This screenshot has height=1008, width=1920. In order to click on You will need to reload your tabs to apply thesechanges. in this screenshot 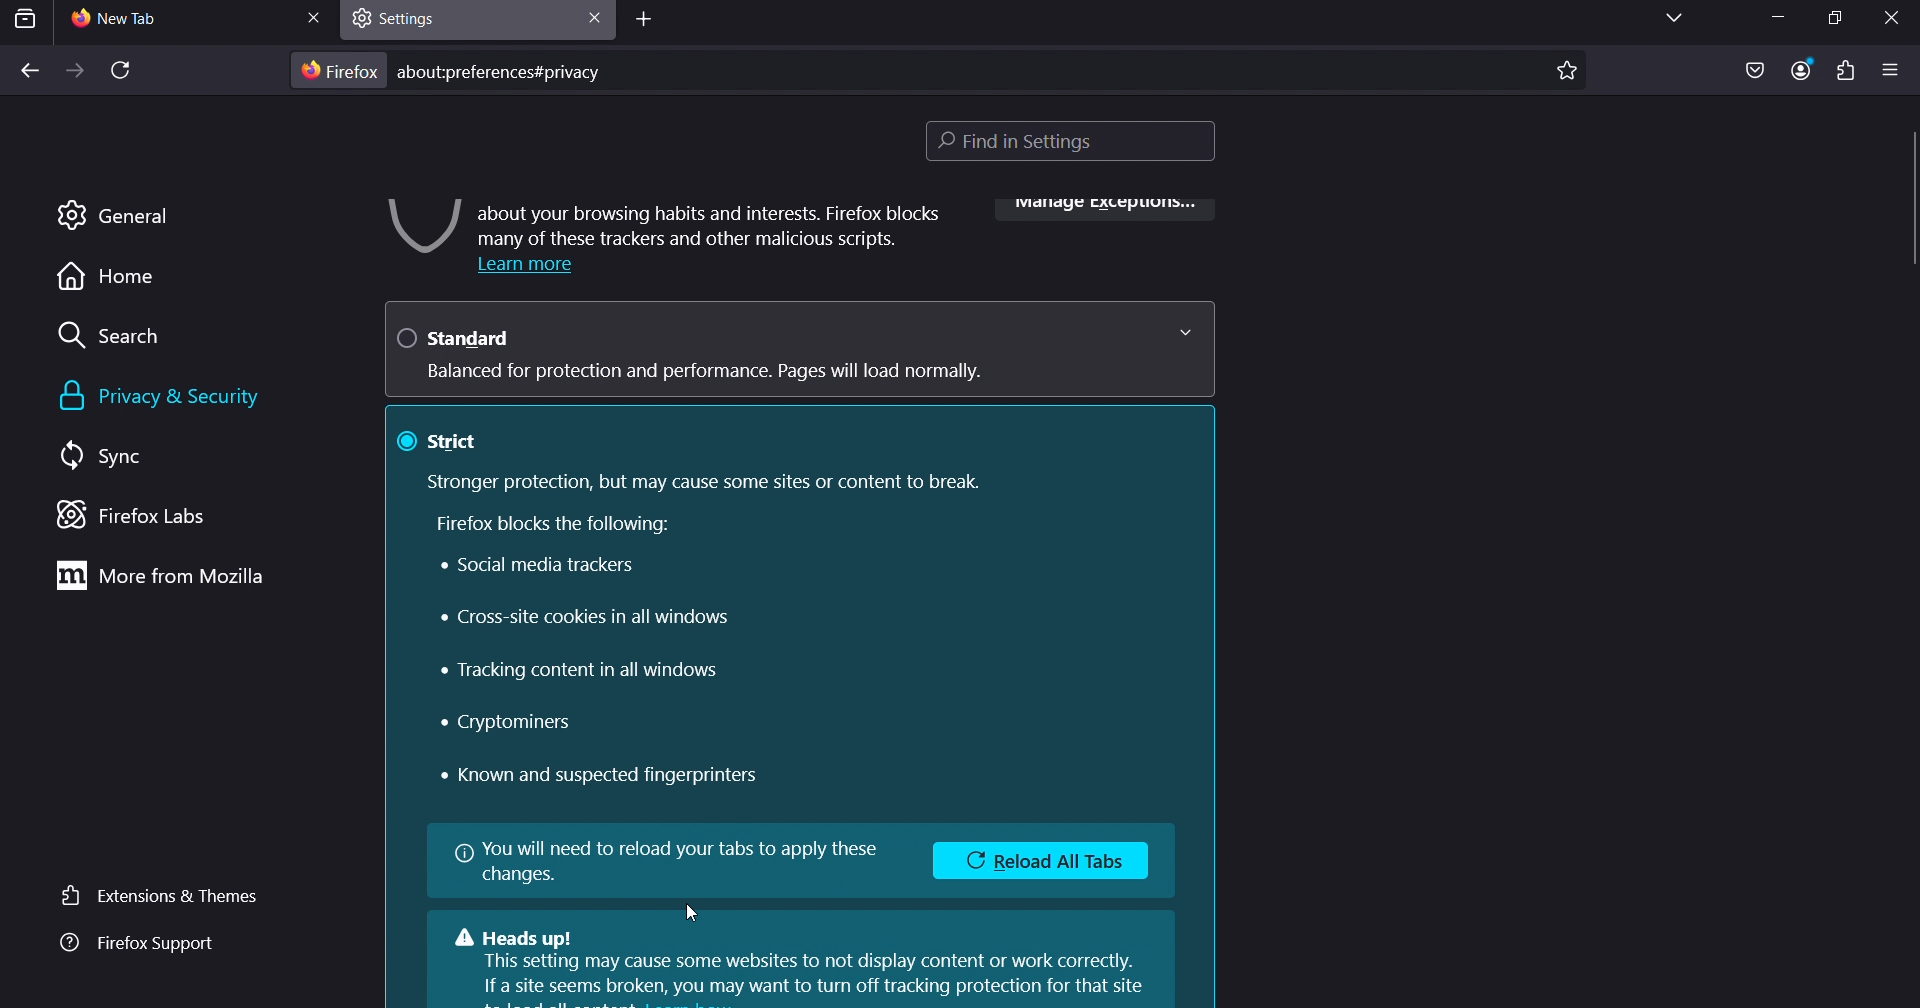, I will do `click(661, 859)`.